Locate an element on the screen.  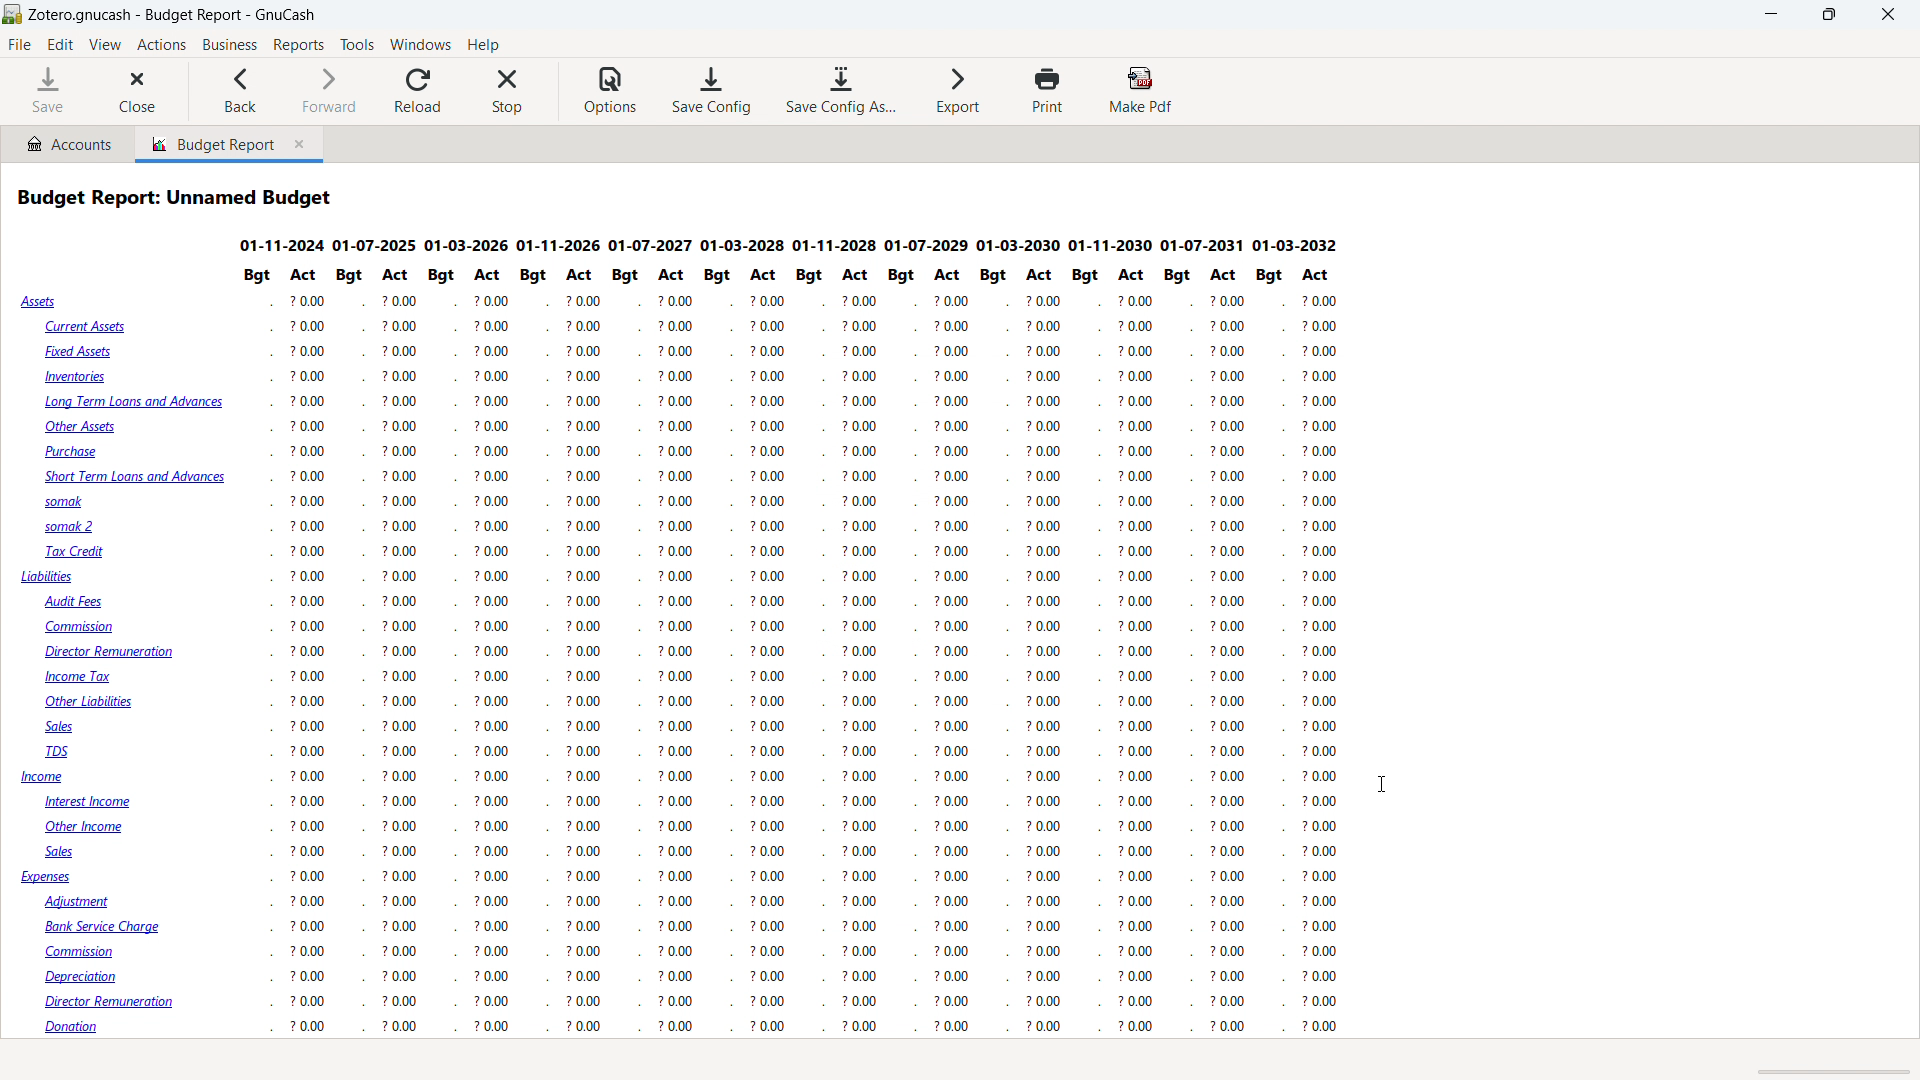
Sales is located at coordinates (63, 852).